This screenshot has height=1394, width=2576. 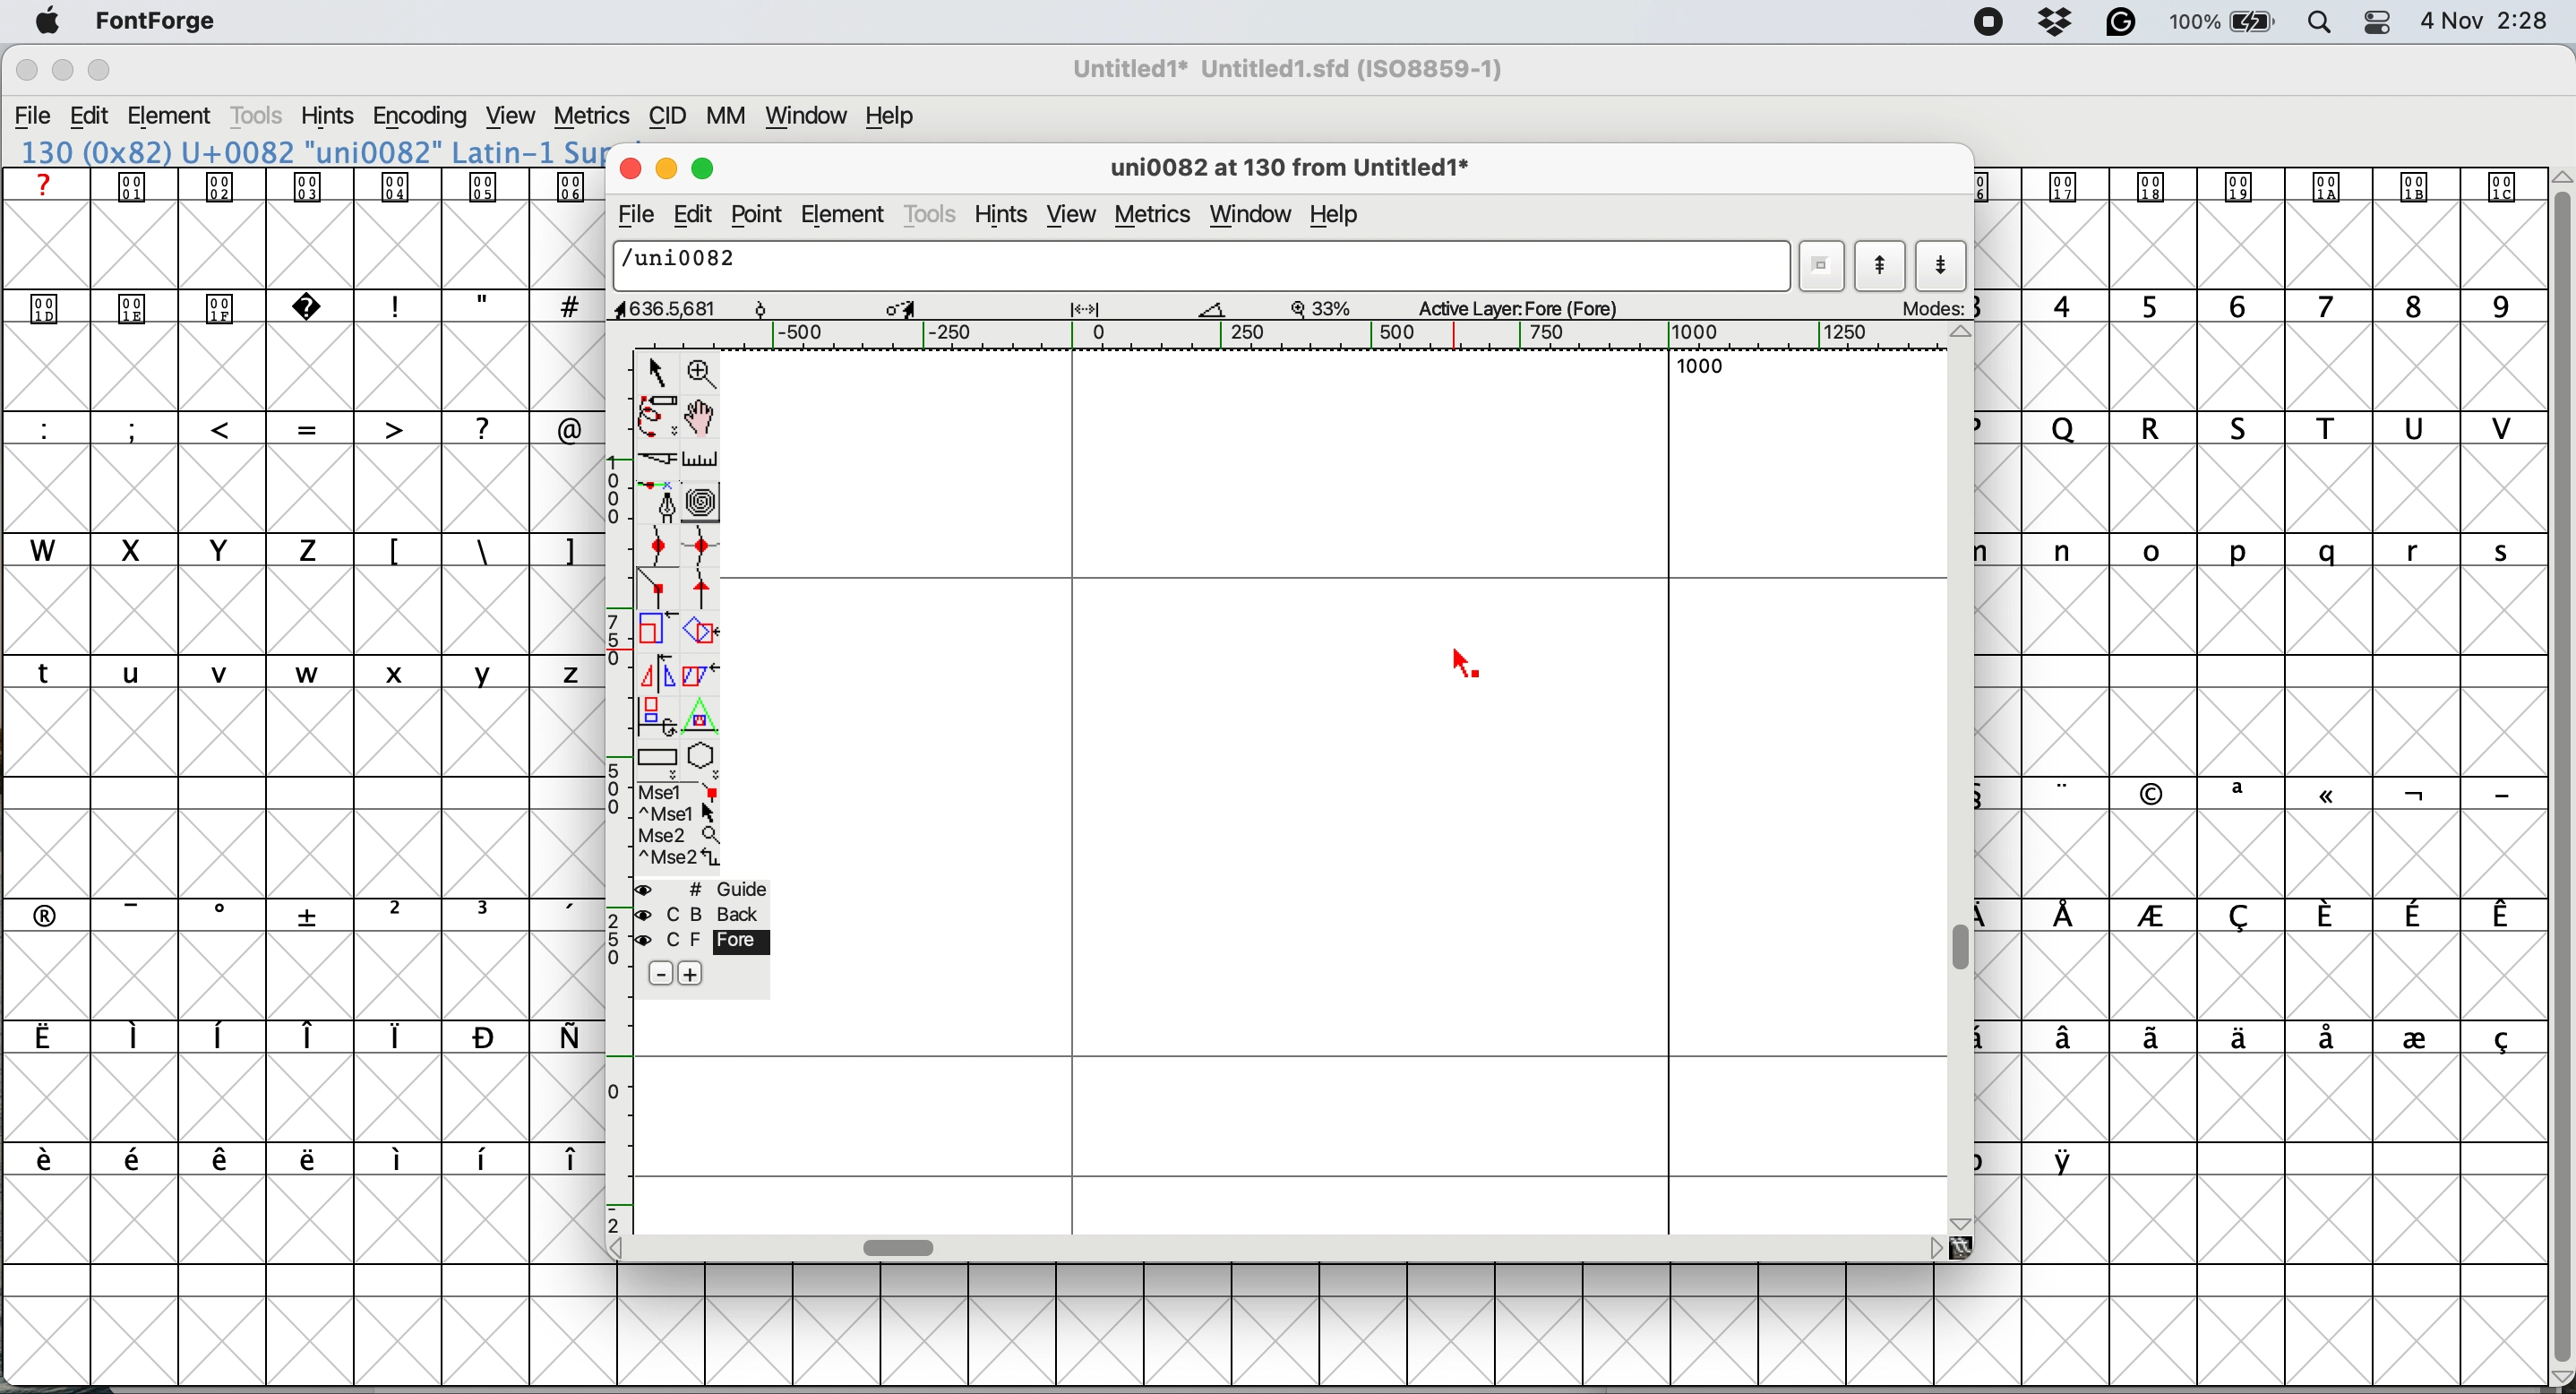 I want to click on close, so click(x=26, y=71).